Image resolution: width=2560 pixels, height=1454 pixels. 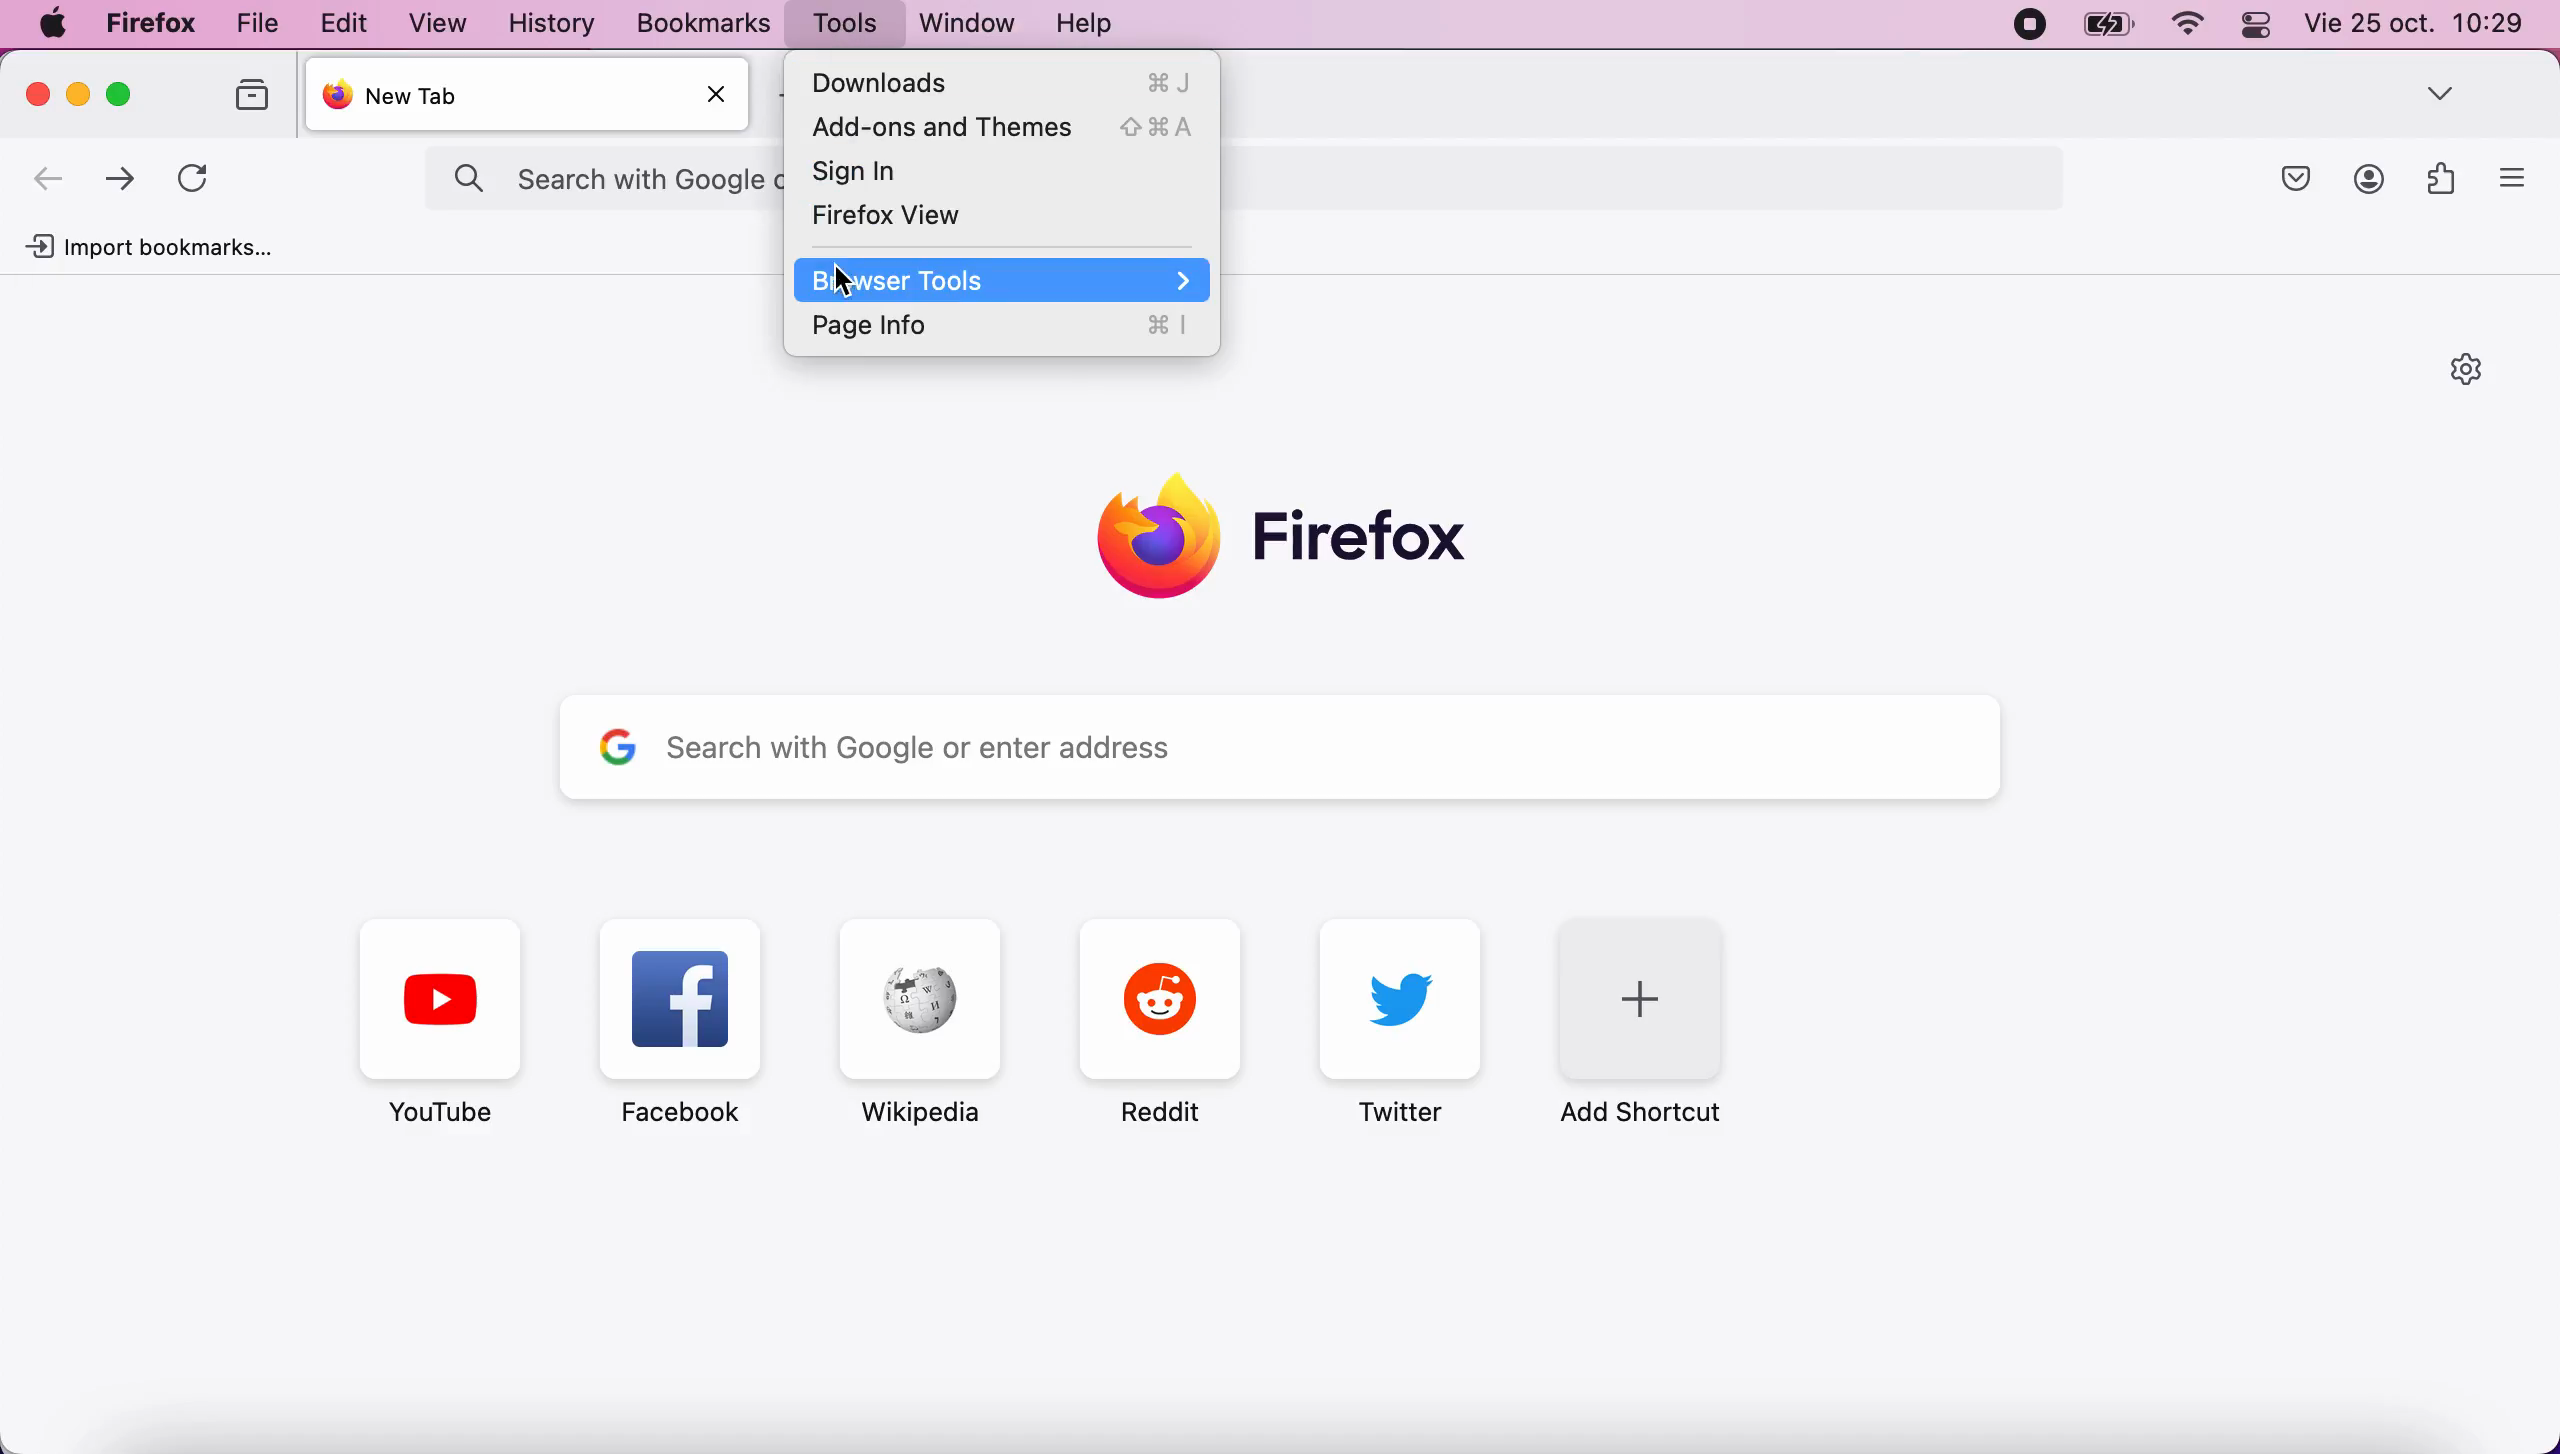 I want to click on Widget, so click(x=2444, y=177).